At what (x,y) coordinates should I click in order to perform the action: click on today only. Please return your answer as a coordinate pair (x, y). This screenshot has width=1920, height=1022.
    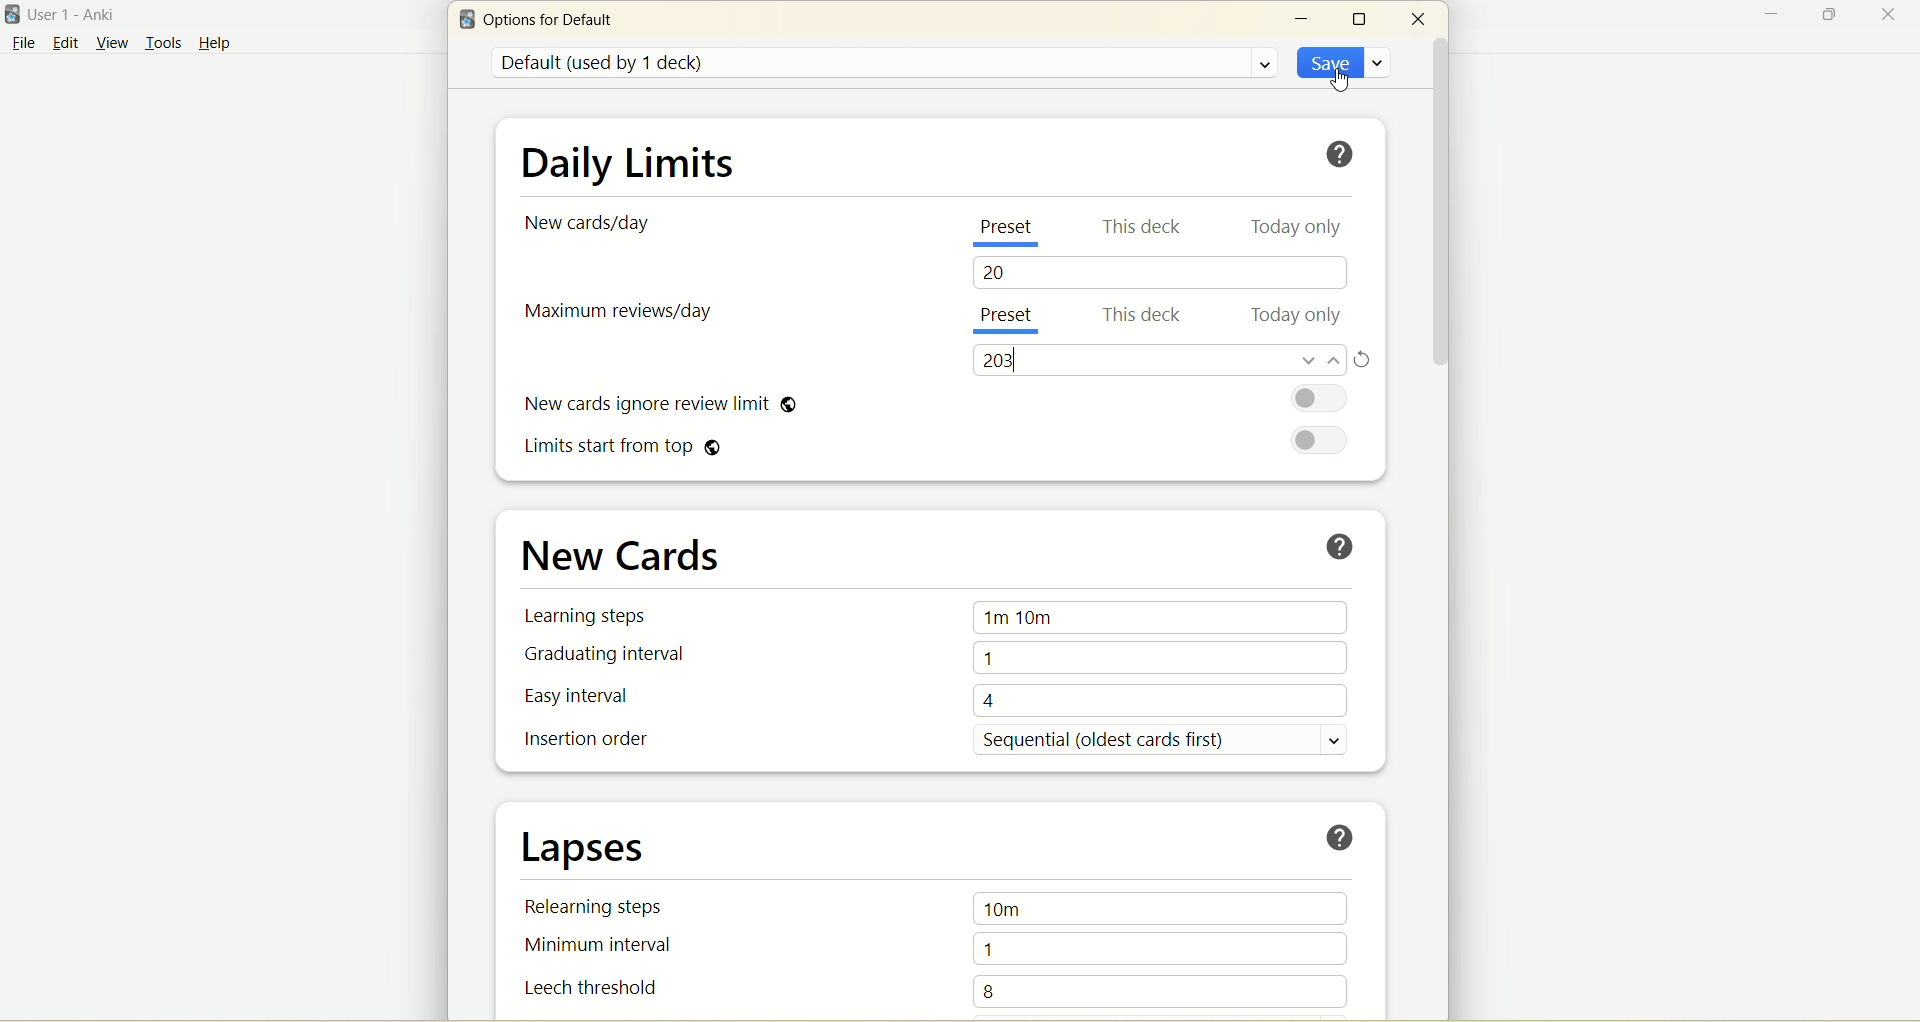
    Looking at the image, I should click on (1293, 317).